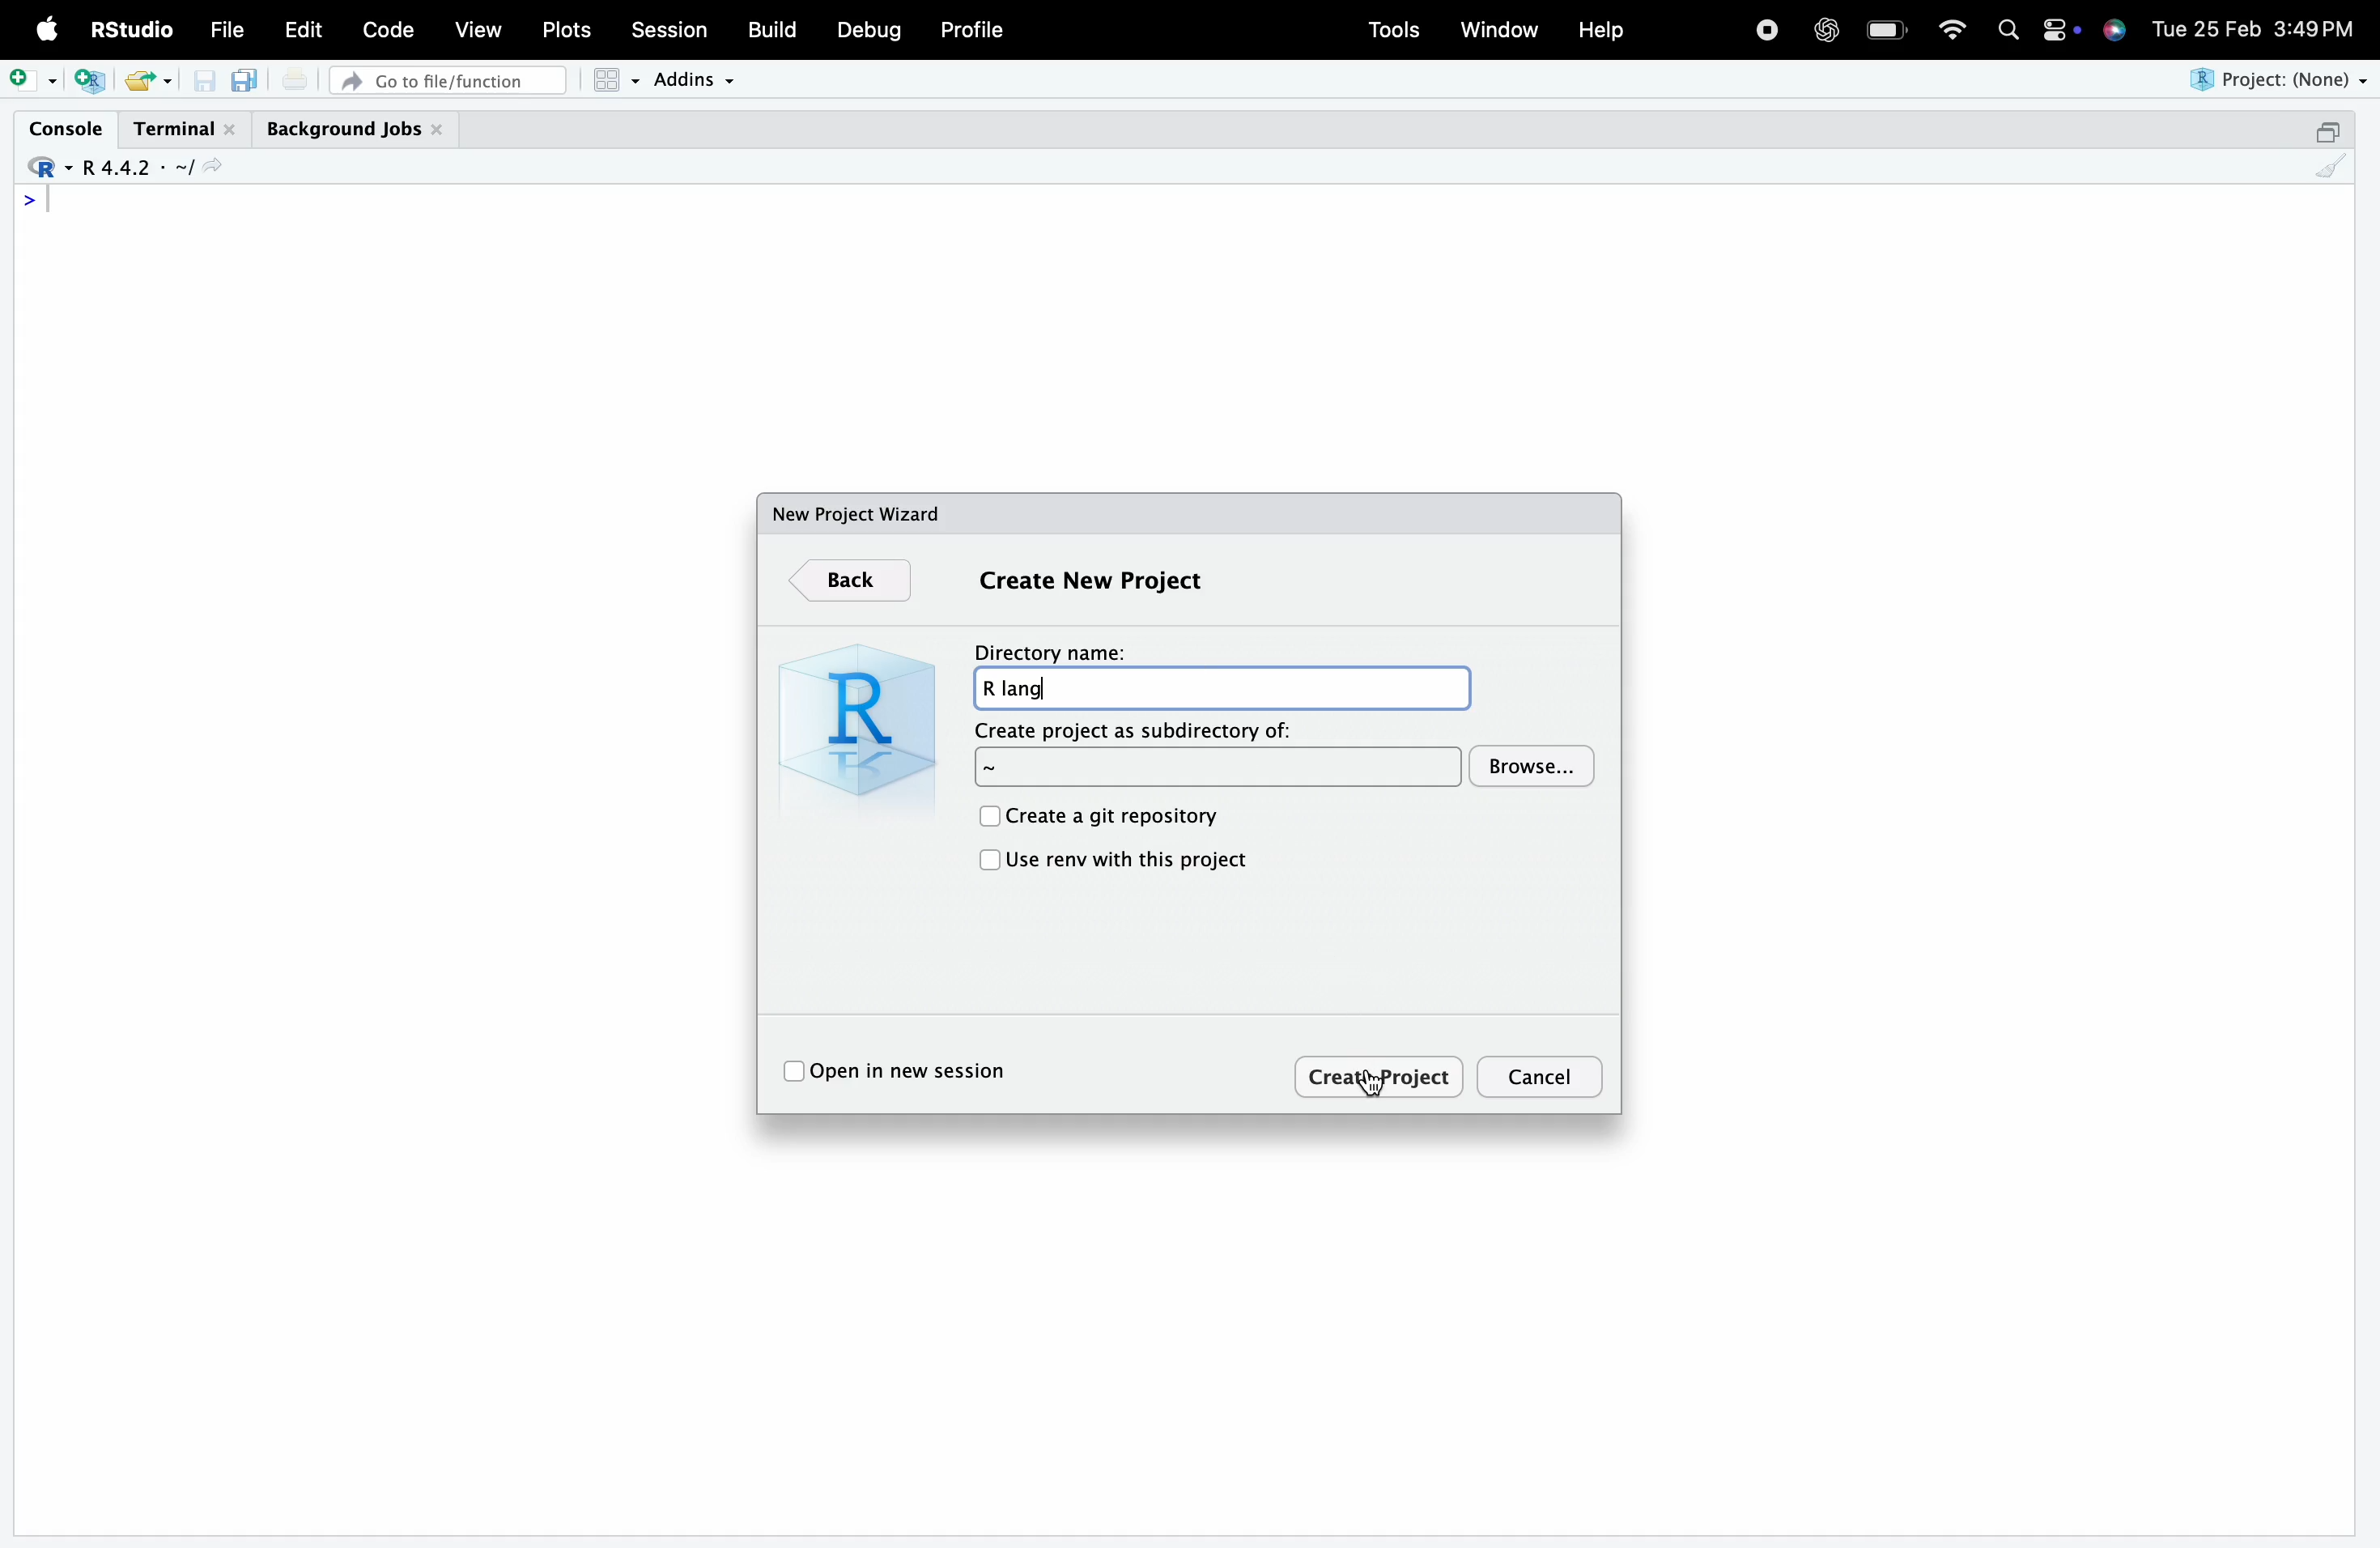 The image size is (2380, 1548). I want to click on checkbox, so click(987, 862).